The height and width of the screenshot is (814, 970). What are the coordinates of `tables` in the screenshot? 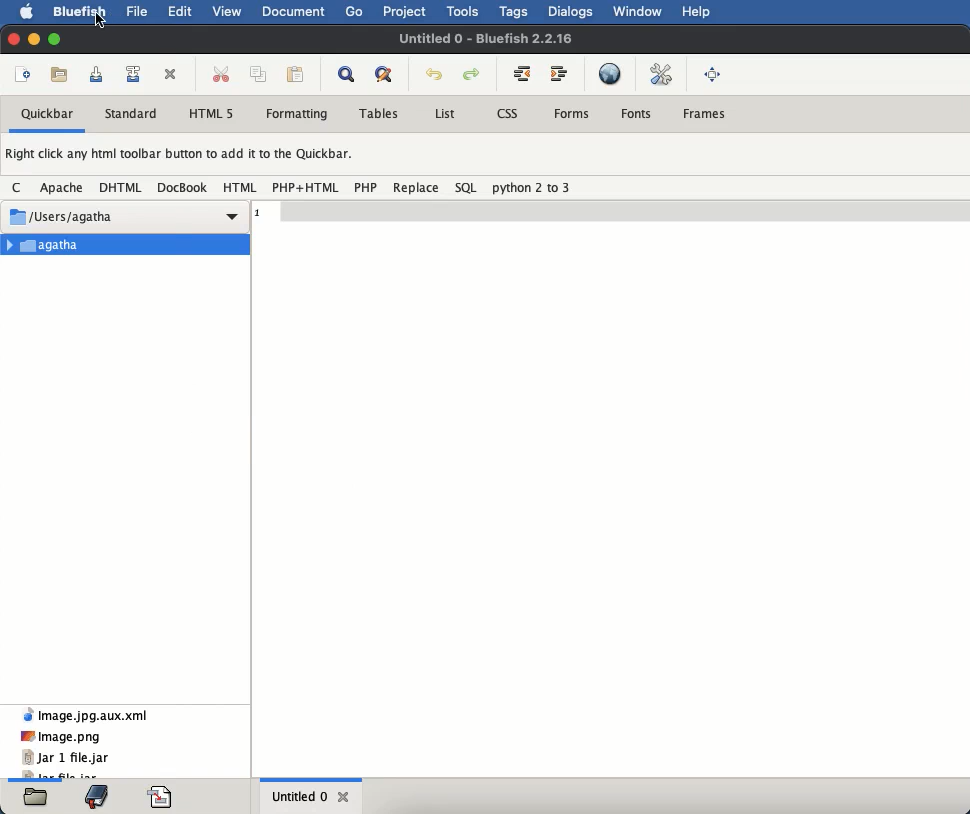 It's located at (384, 113).